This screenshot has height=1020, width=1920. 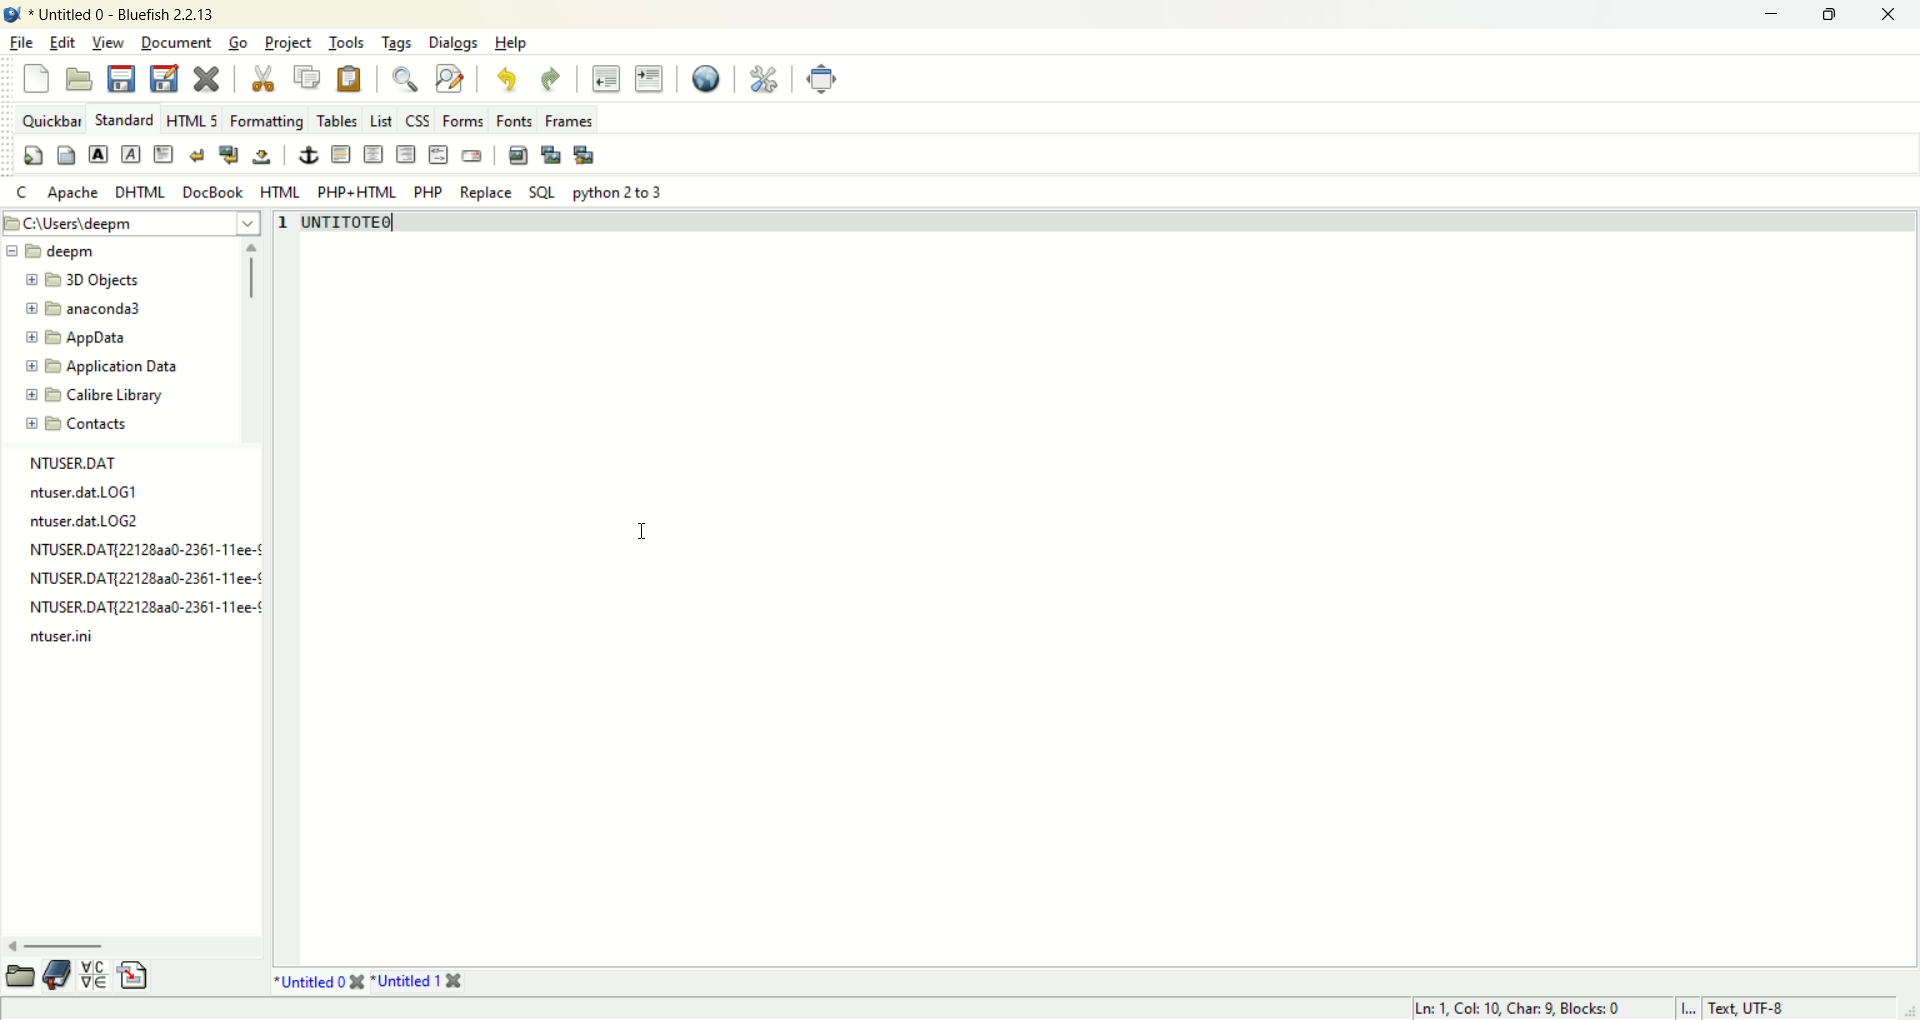 I want to click on calibre library, so click(x=97, y=395).